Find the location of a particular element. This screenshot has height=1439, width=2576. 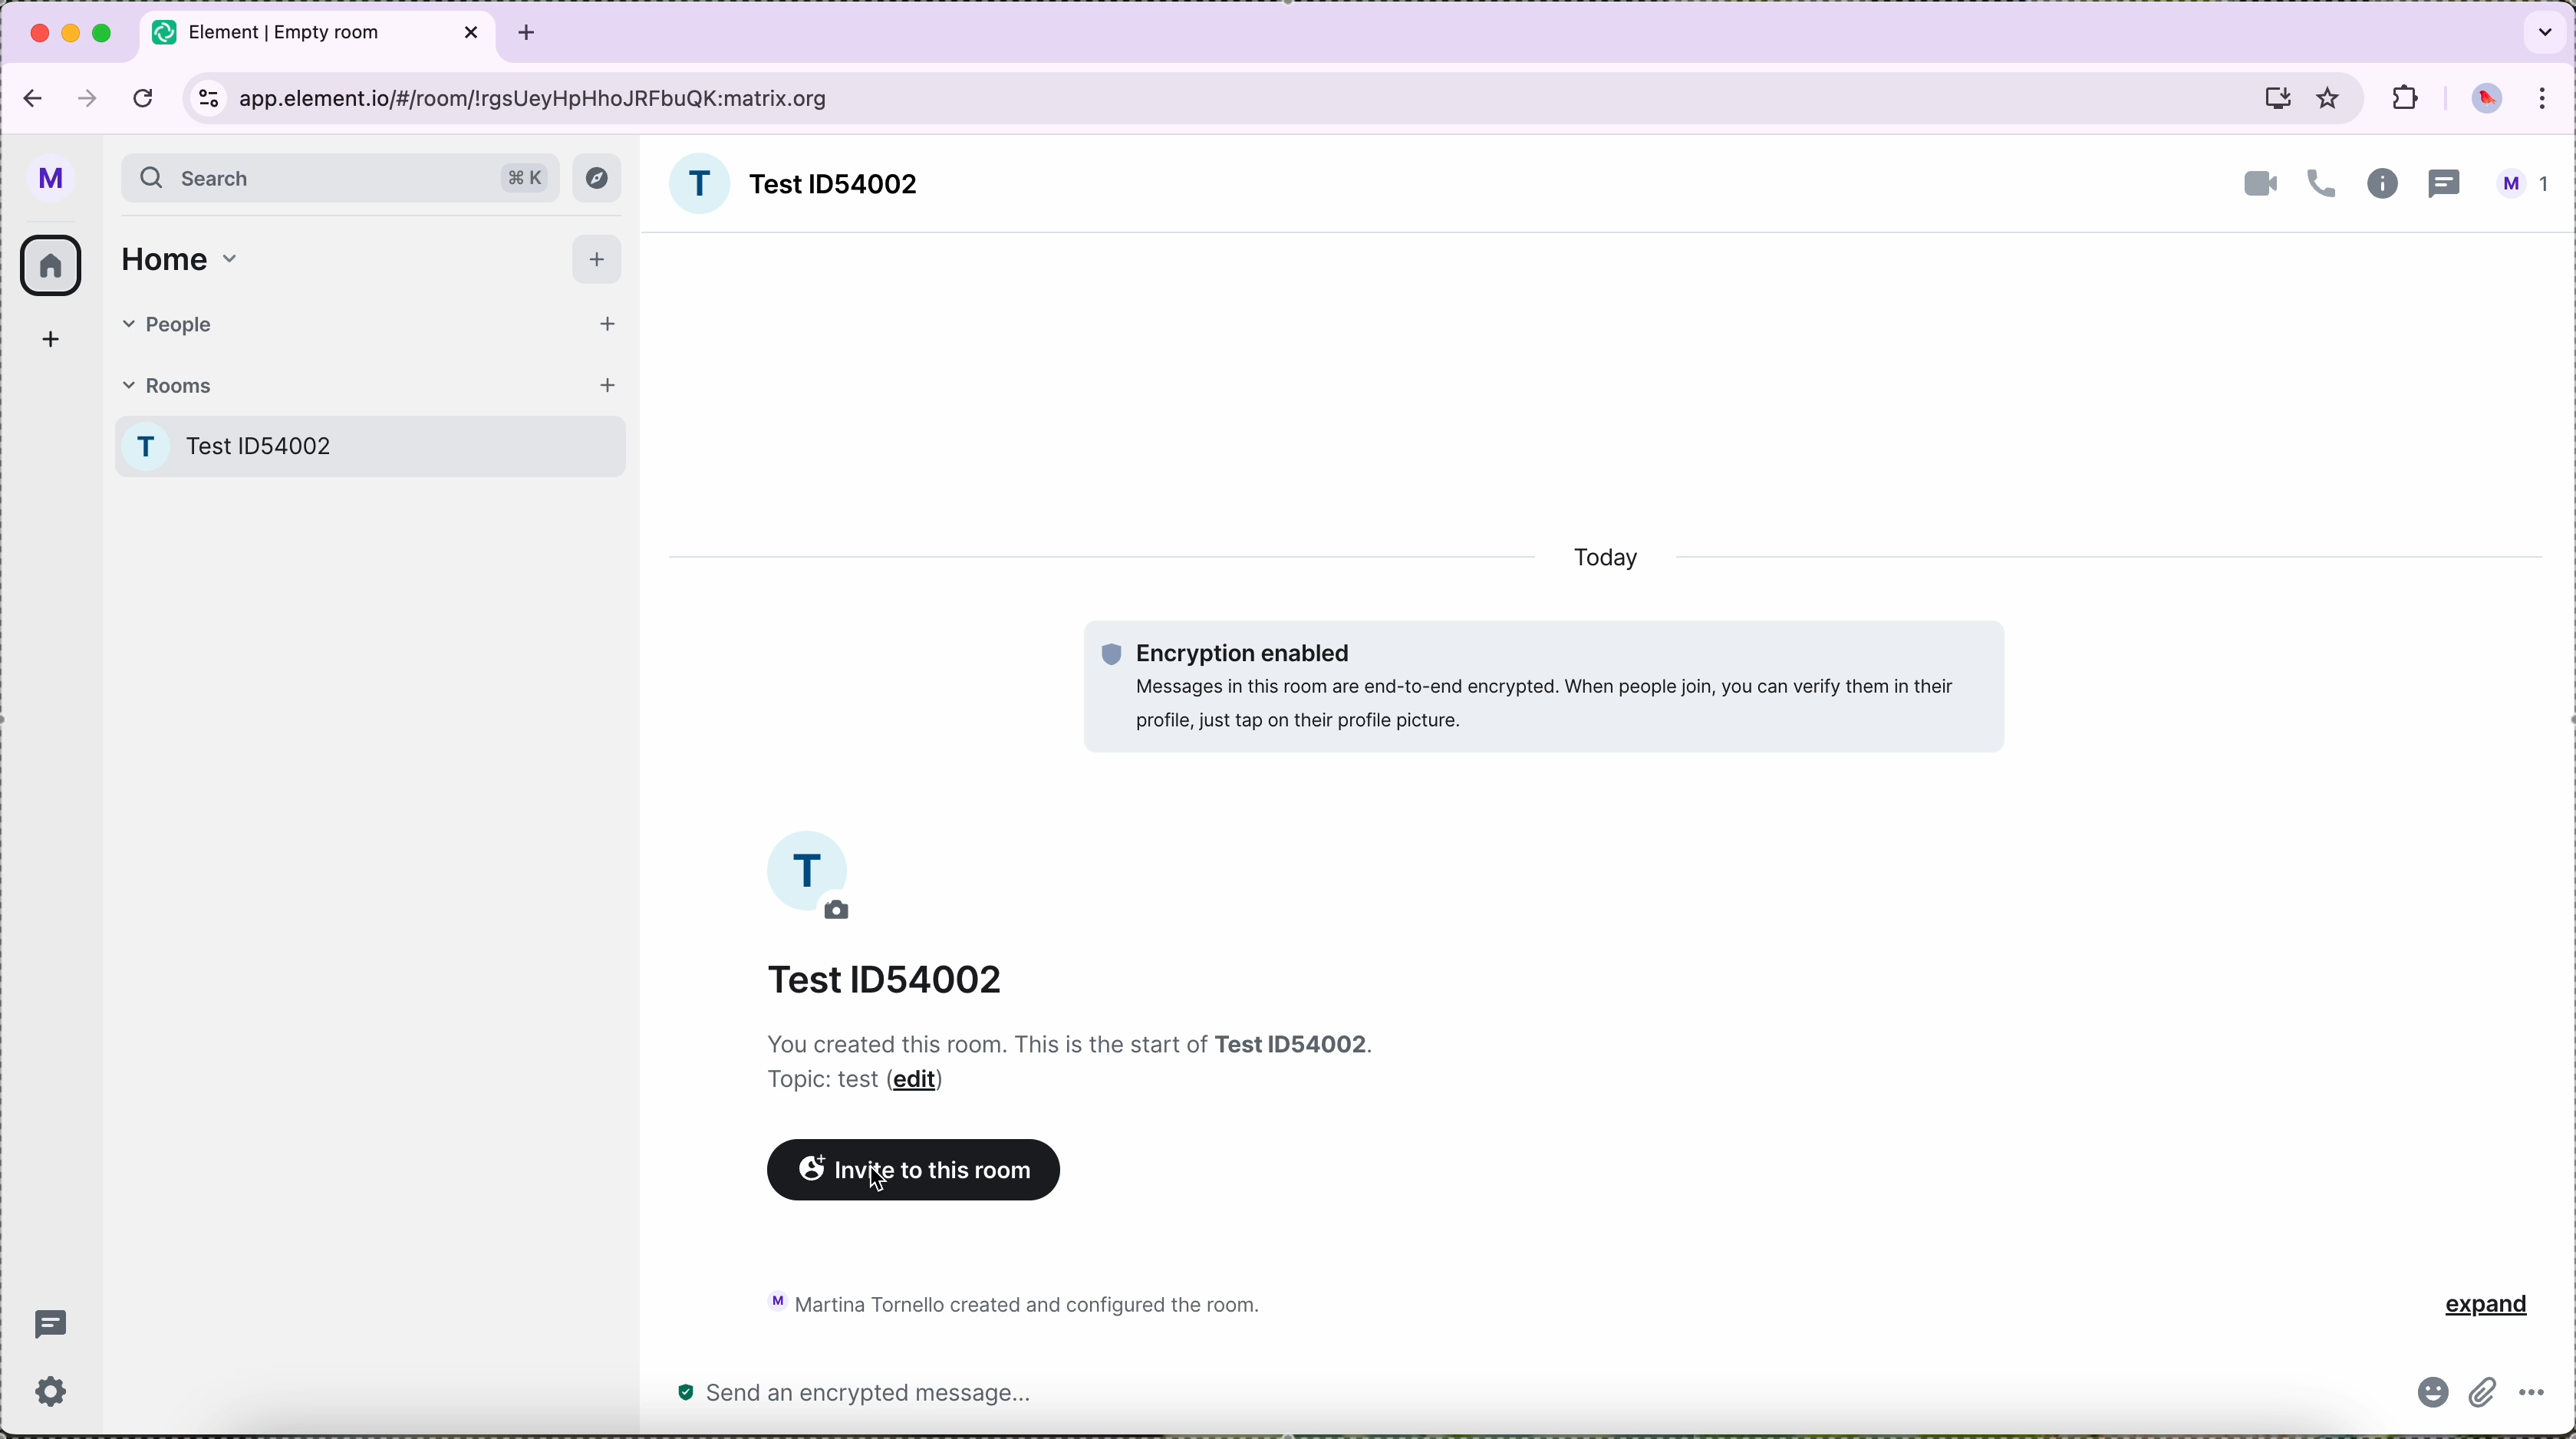

encryption enabled is located at coordinates (1542, 684).